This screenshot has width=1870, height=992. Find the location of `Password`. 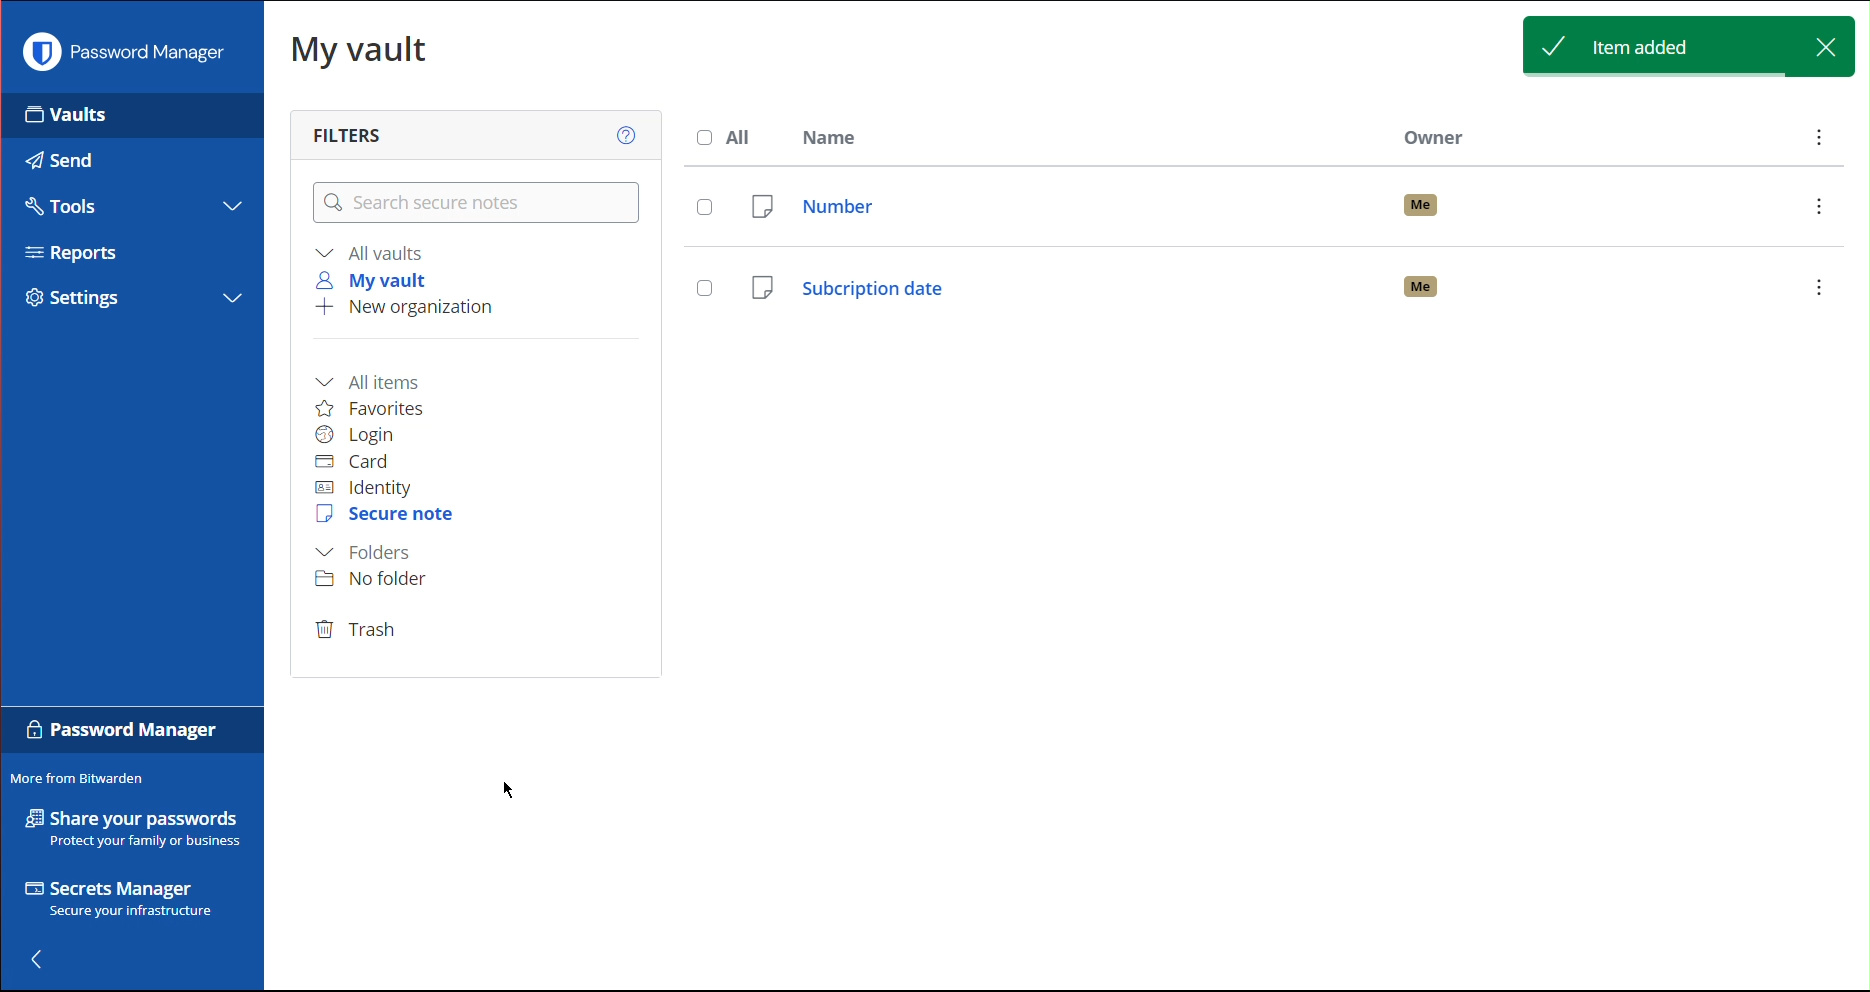

Password is located at coordinates (123, 734).